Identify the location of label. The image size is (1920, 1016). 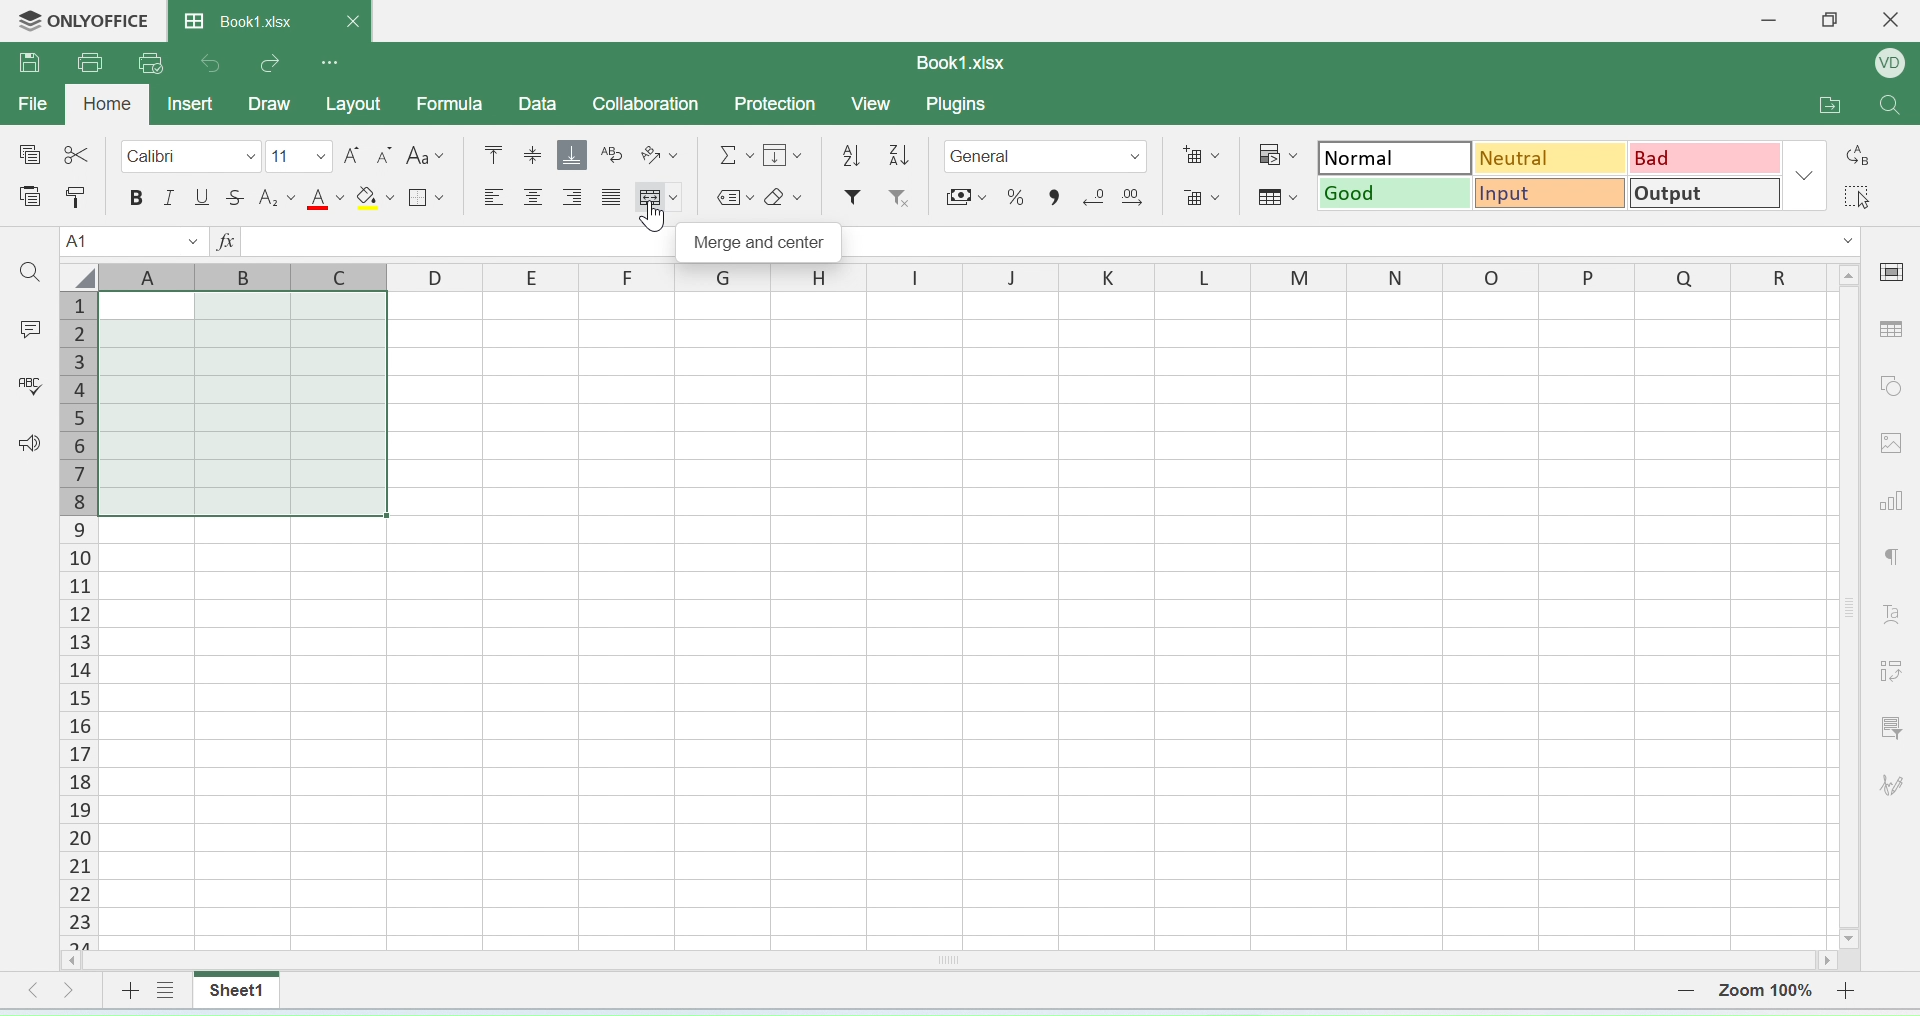
(731, 201).